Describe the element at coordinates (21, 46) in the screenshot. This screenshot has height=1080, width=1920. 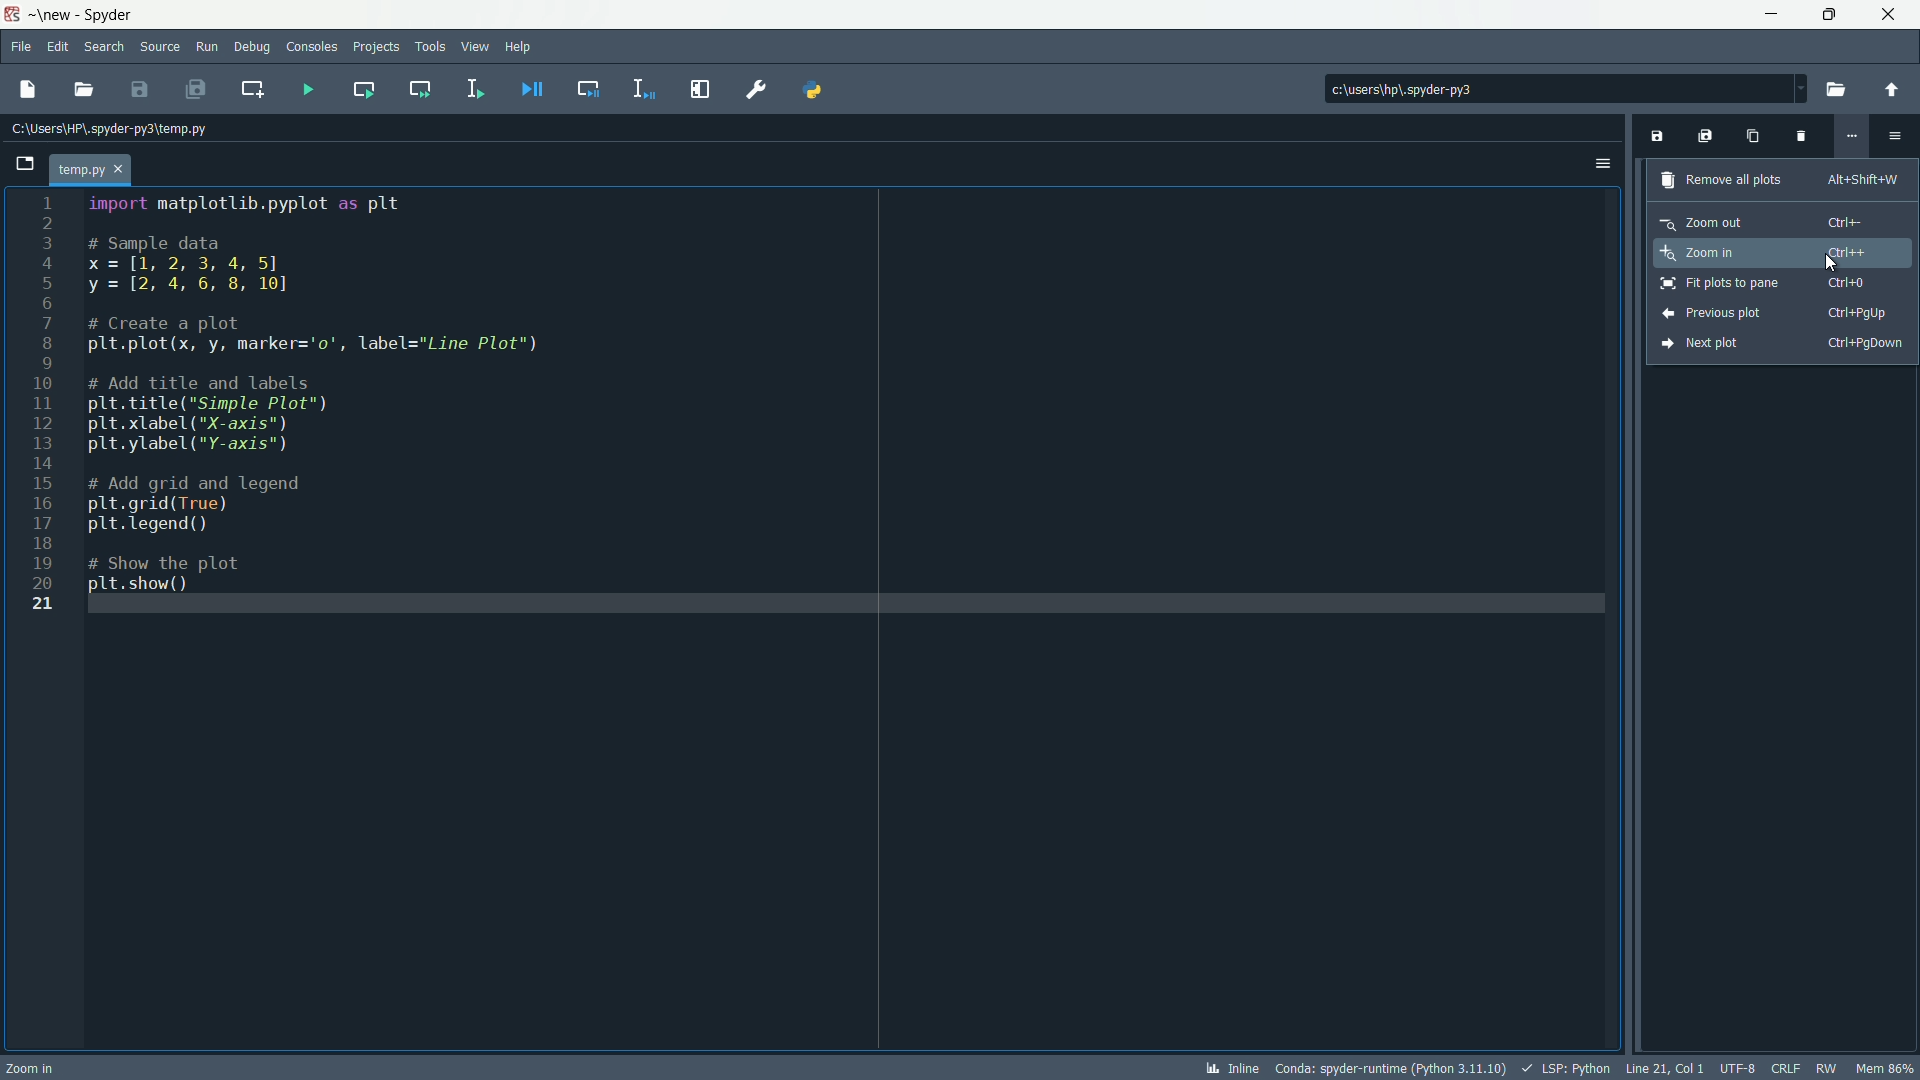
I see `file menu` at that location.